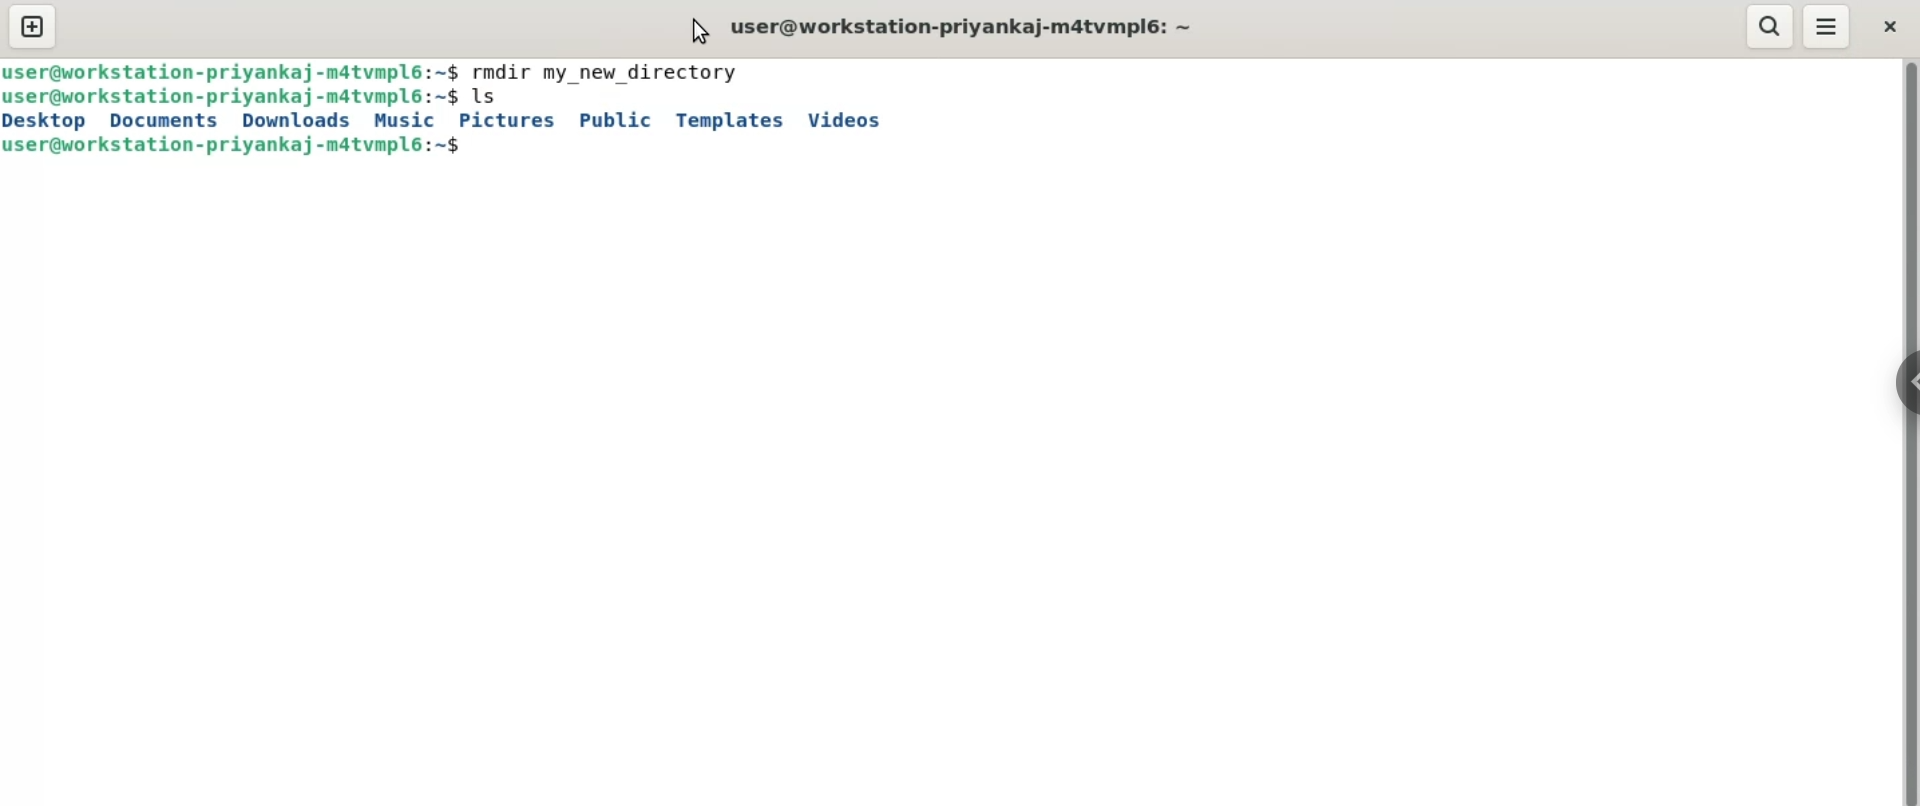  Describe the element at coordinates (508, 96) in the screenshot. I see `ls` at that location.